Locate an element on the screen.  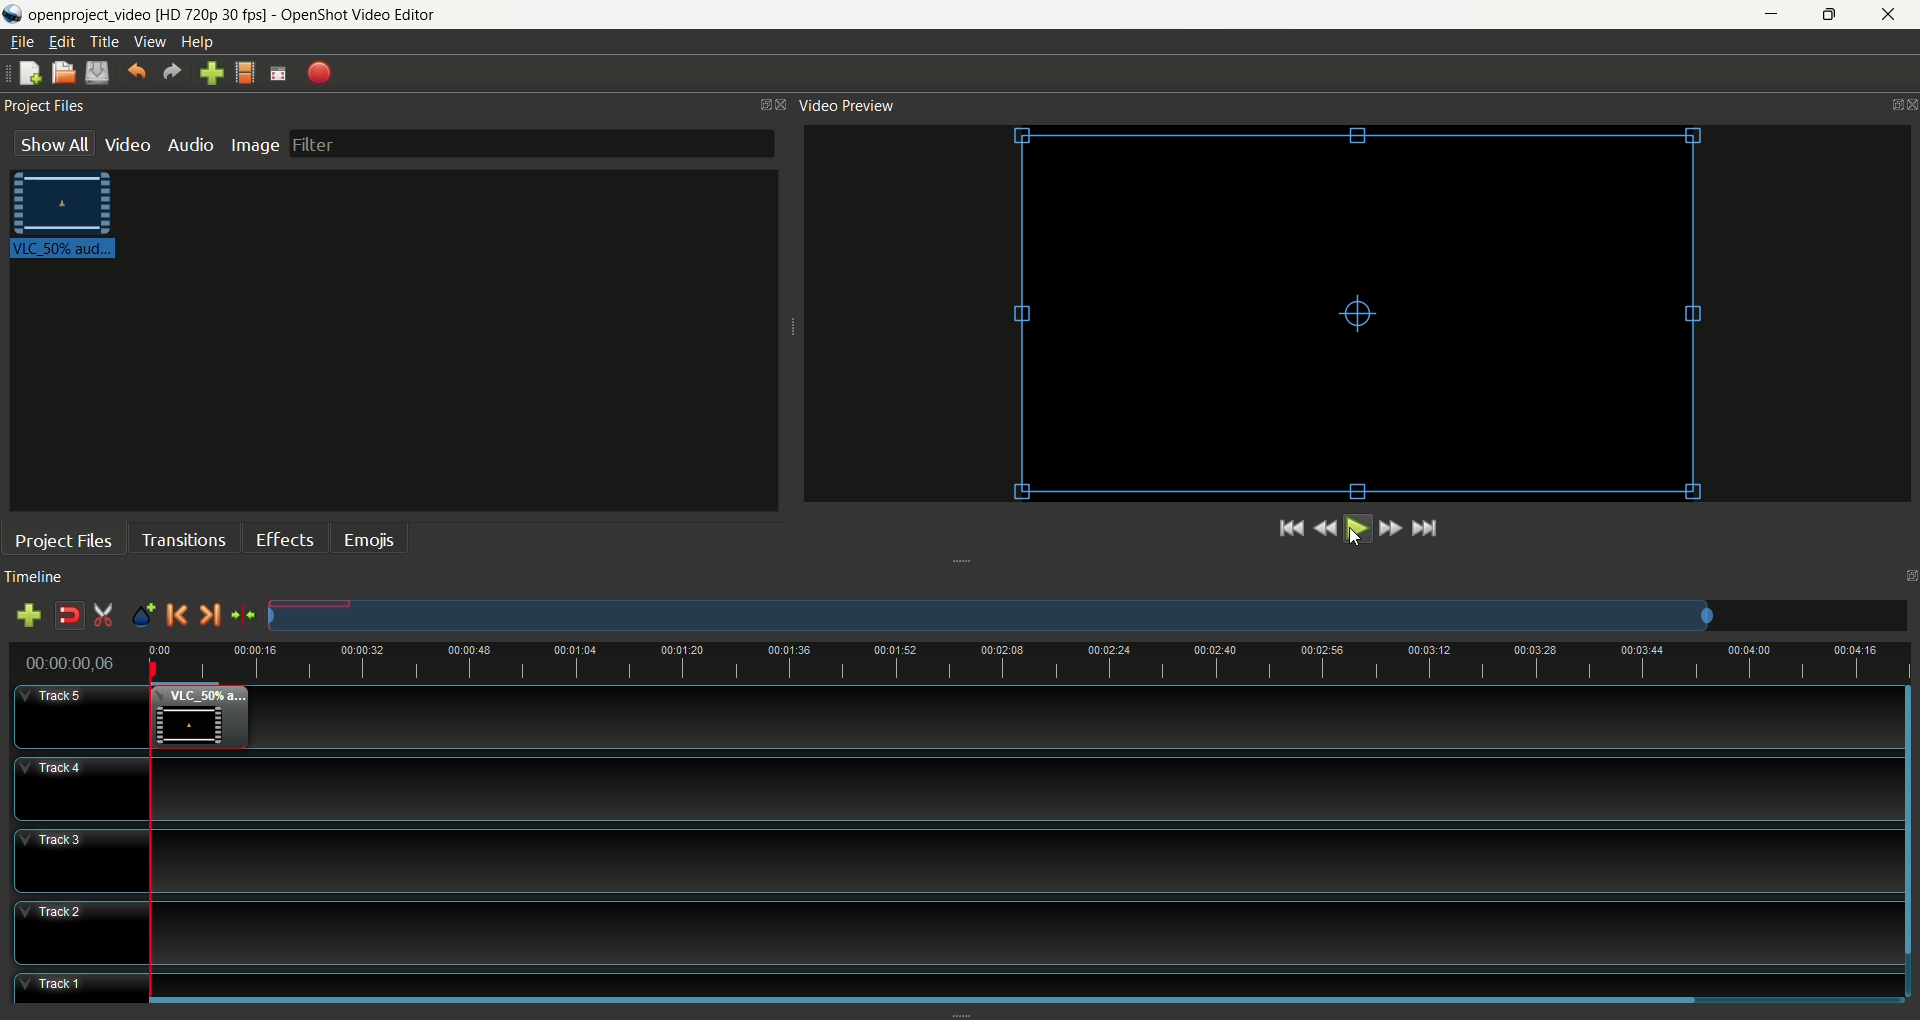
enable razor is located at coordinates (104, 616).